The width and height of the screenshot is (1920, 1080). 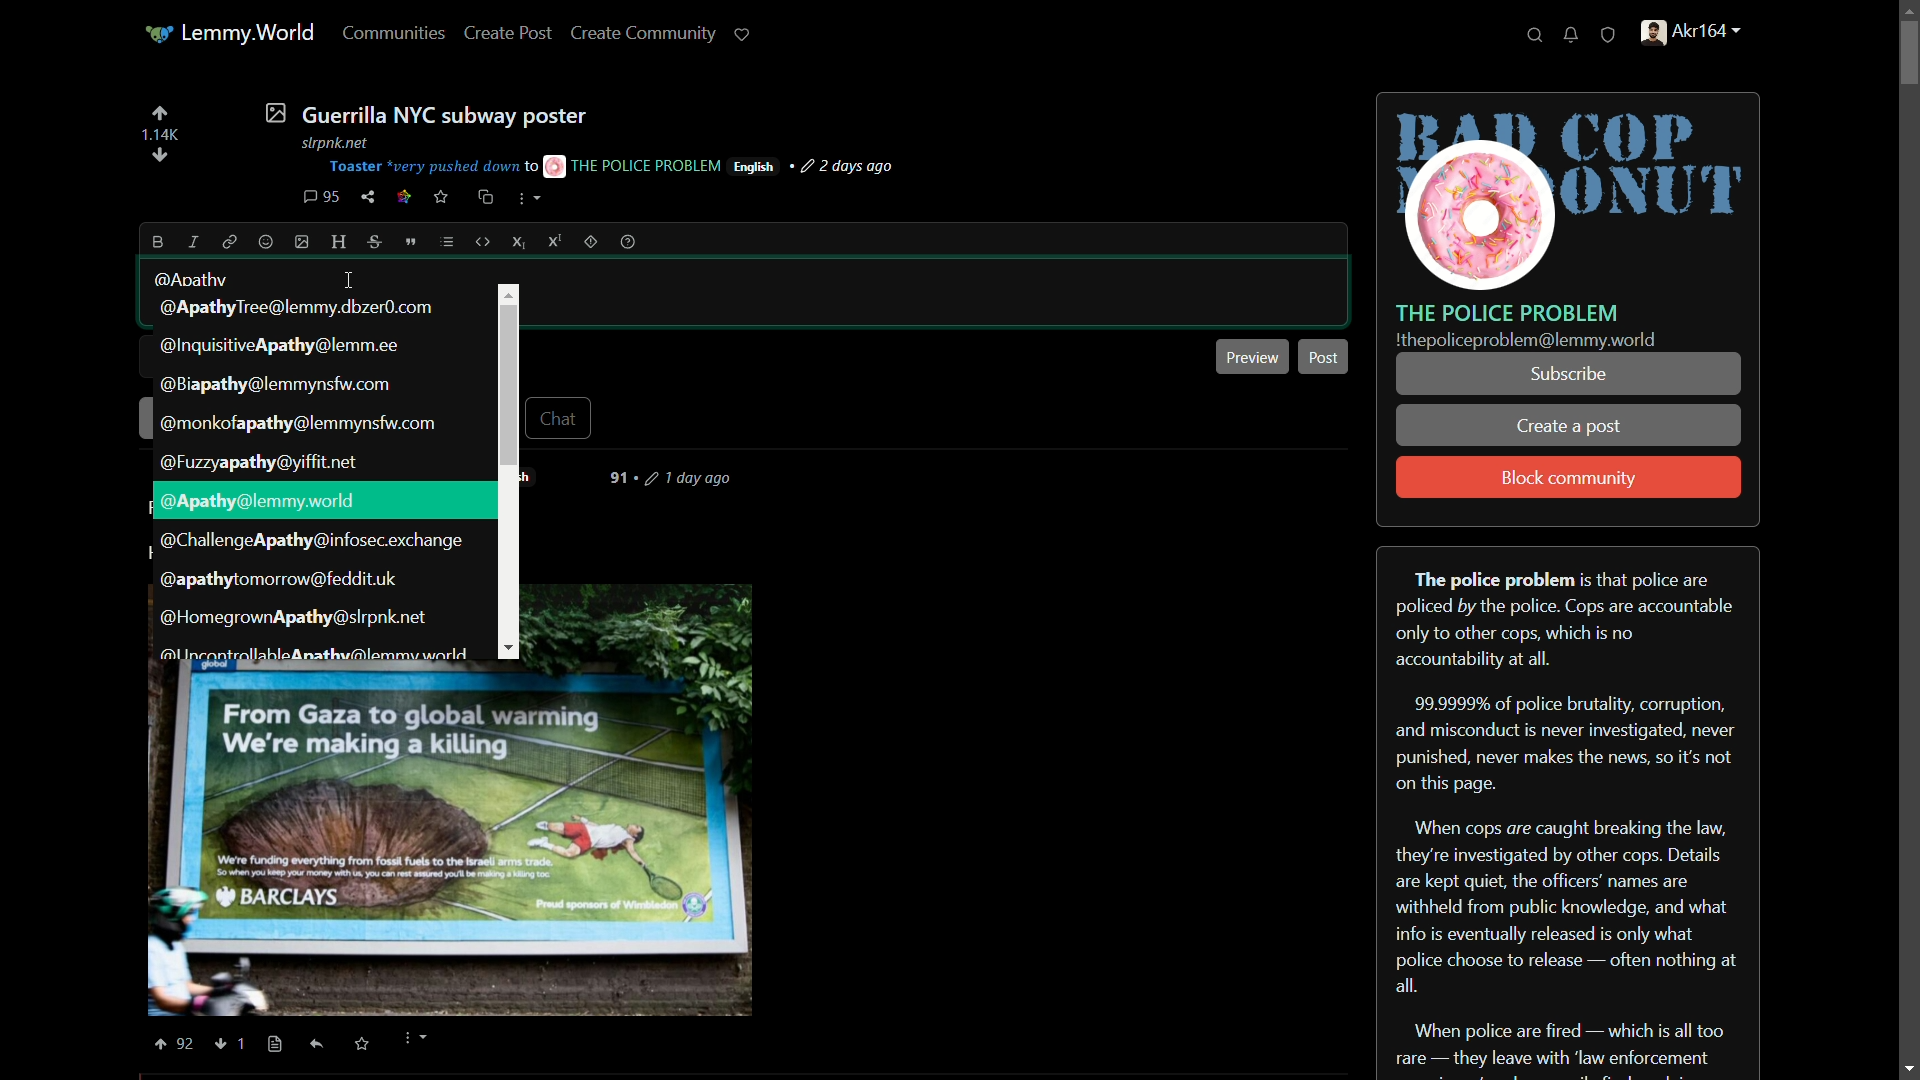 What do you see at coordinates (1569, 479) in the screenshot?
I see `block community` at bounding box center [1569, 479].